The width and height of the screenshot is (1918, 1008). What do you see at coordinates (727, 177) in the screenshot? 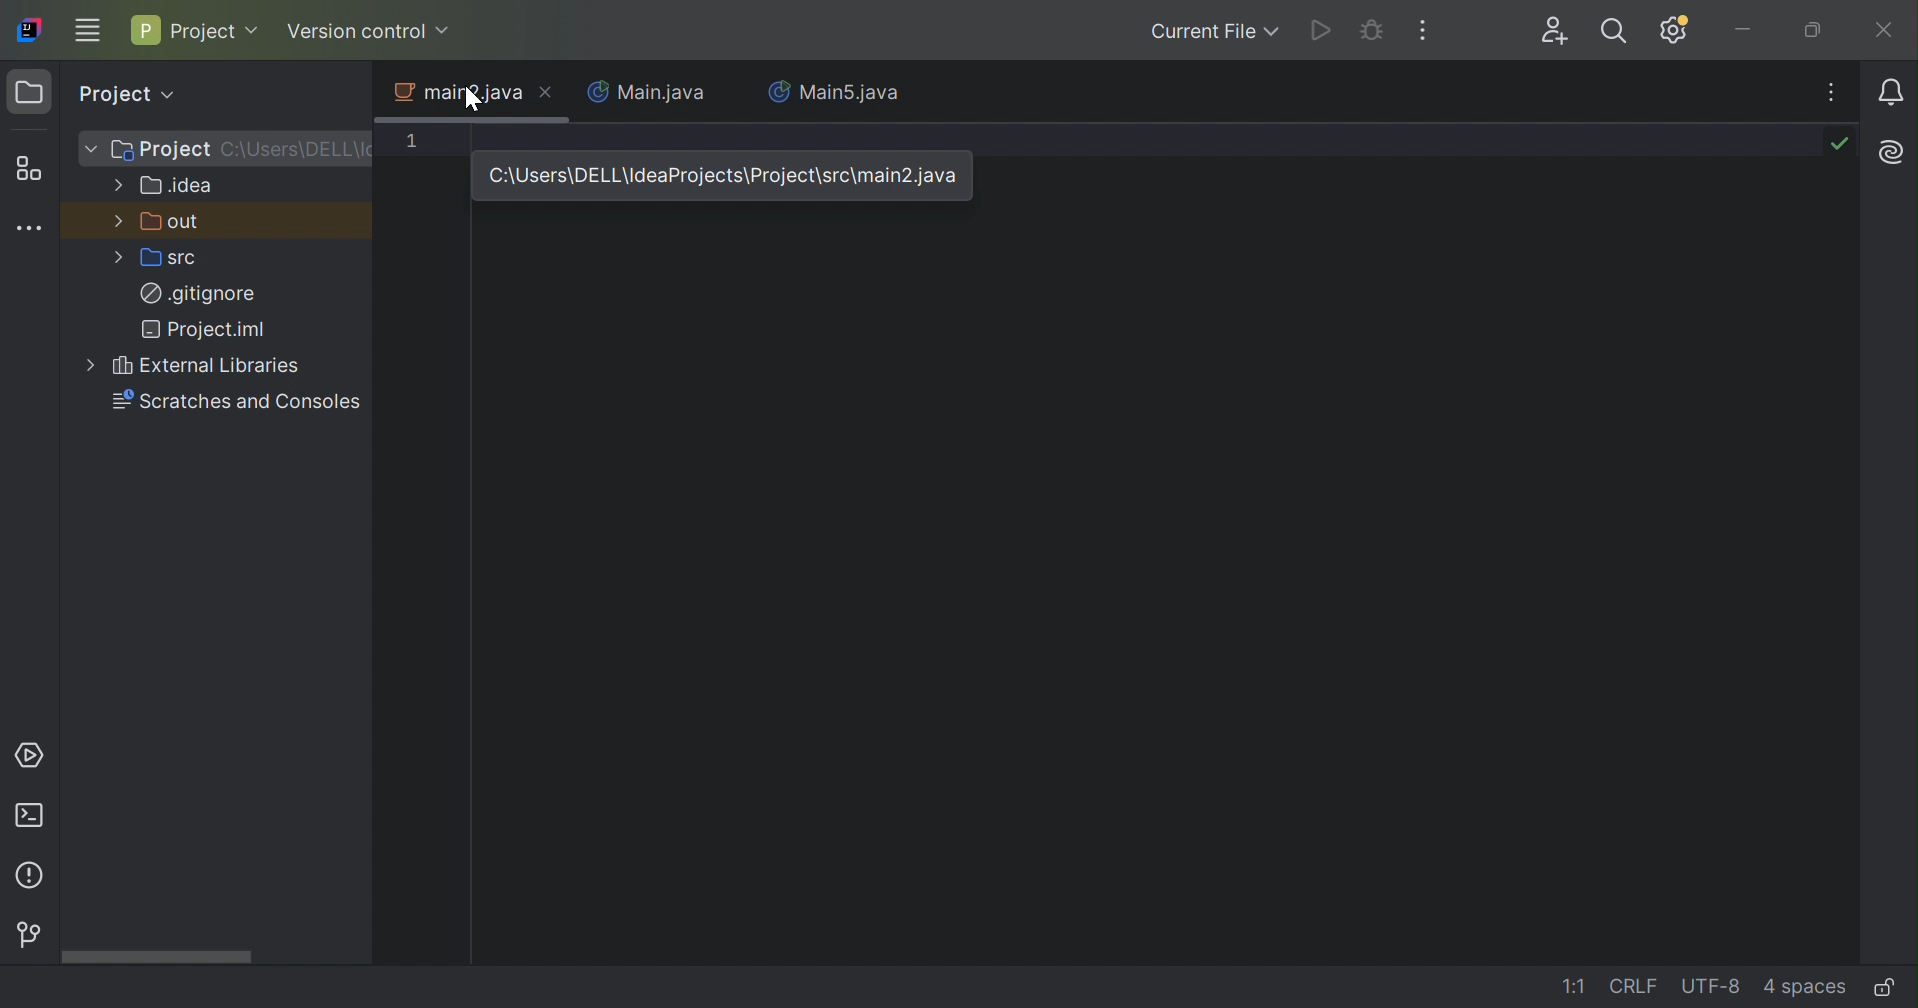
I see `C:\Users\DELL\IdeaProjects\Project\src\main2.java` at bounding box center [727, 177].